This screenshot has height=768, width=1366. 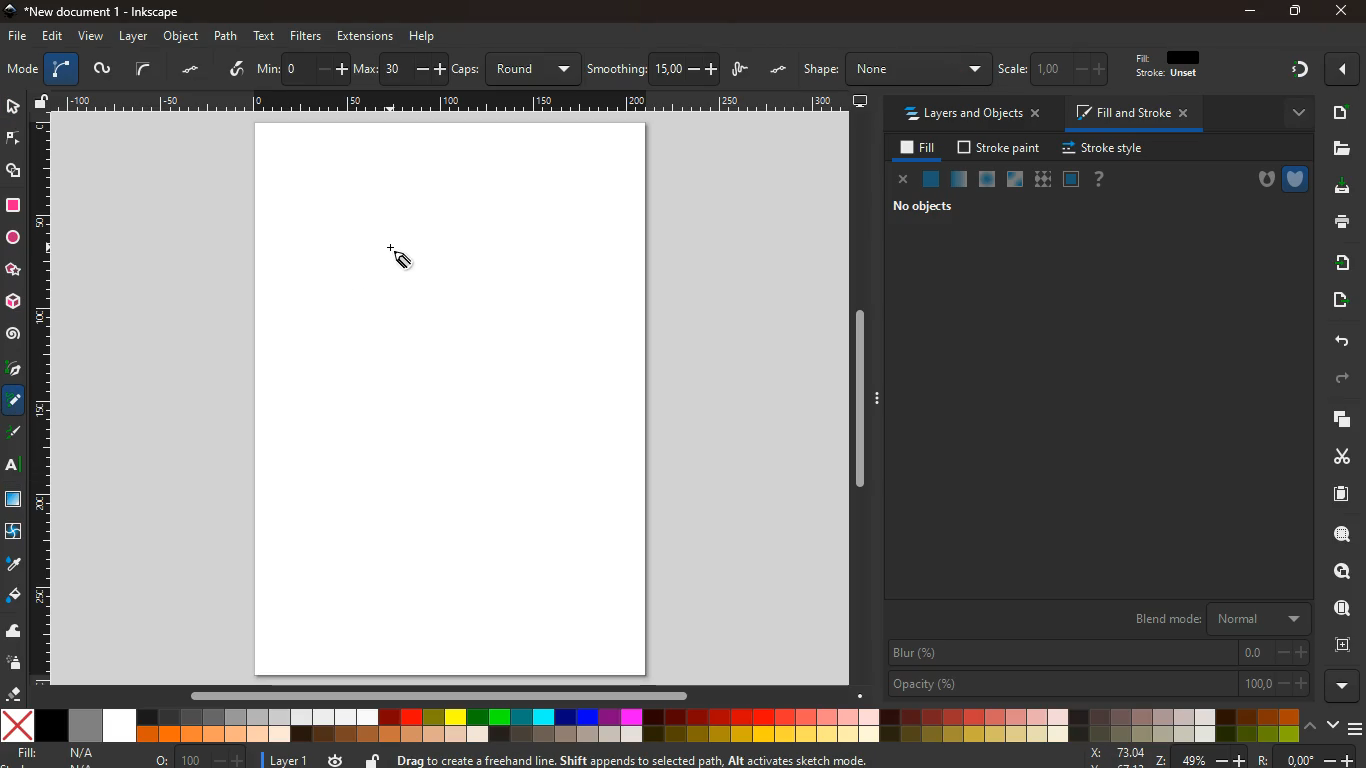 What do you see at coordinates (1100, 684) in the screenshot?
I see `opacity` at bounding box center [1100, 684].